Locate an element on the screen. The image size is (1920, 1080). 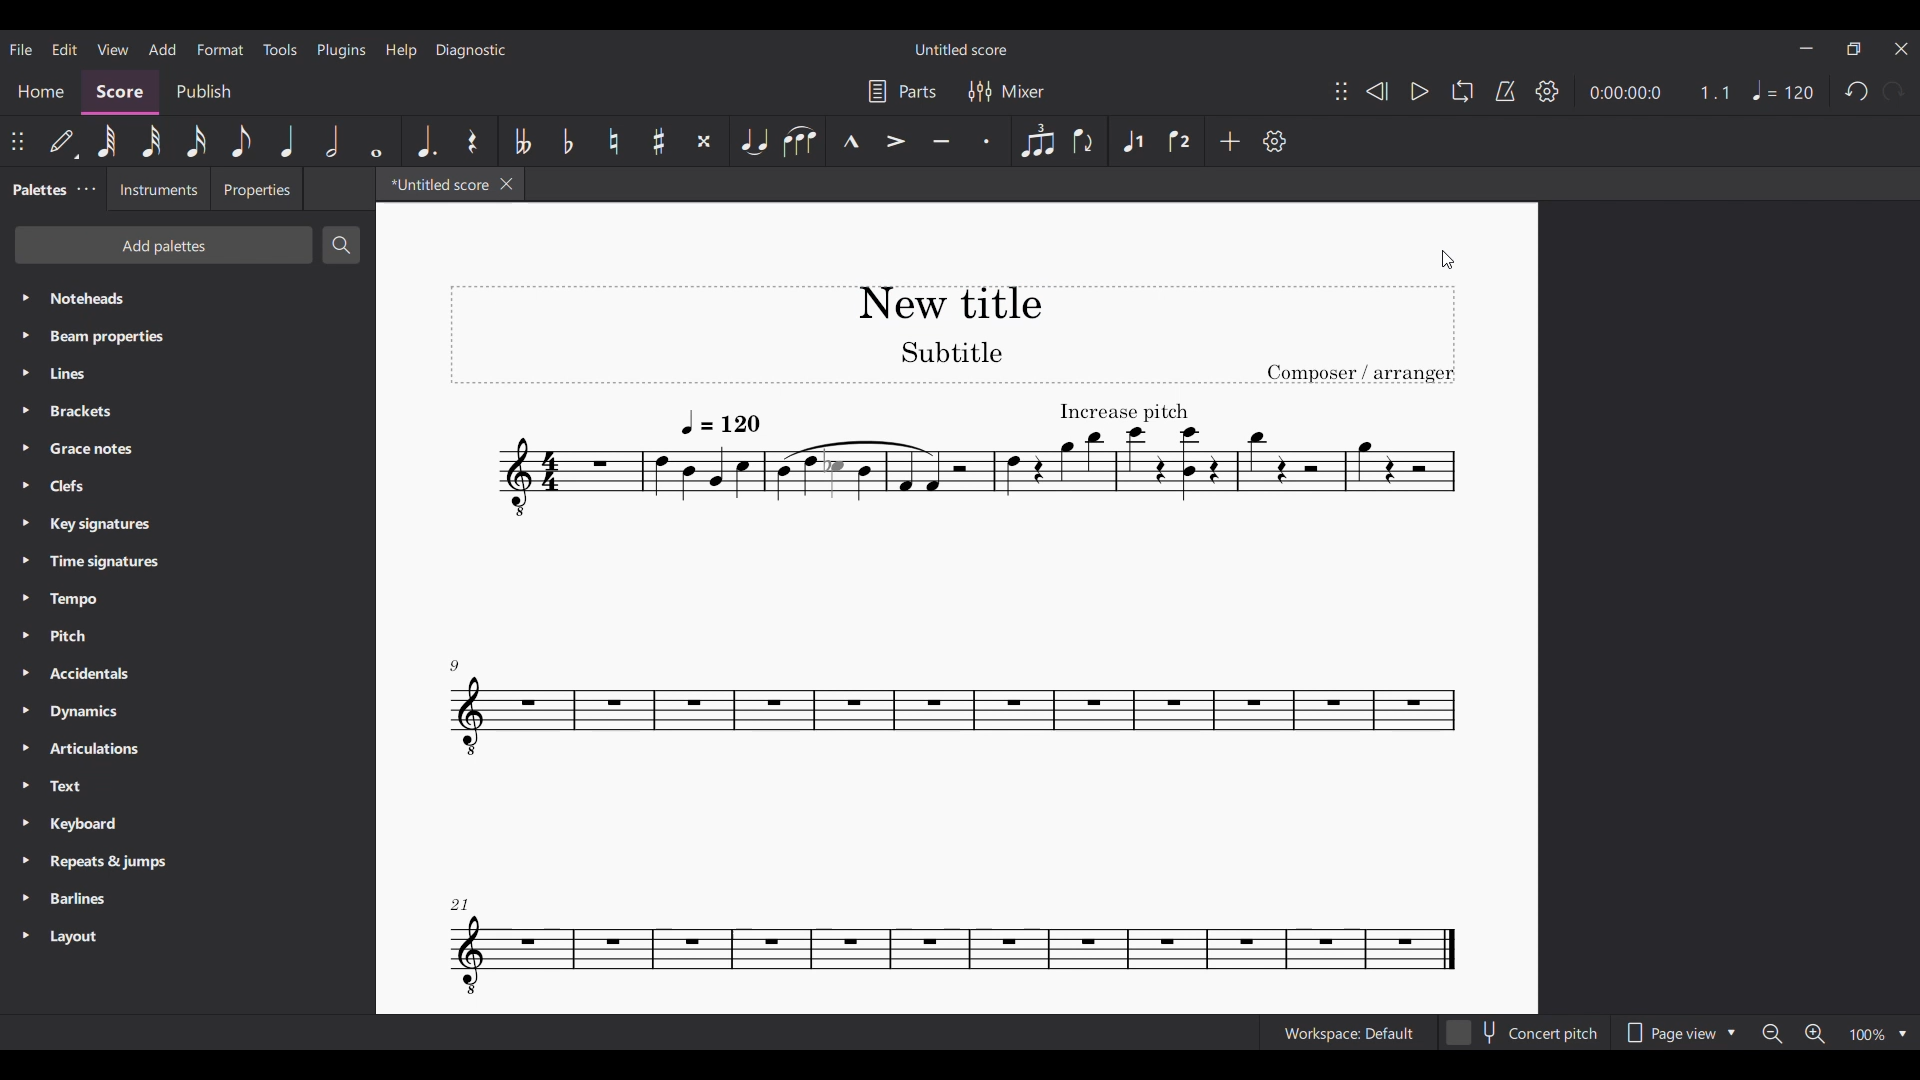
32nd note is located at coordinates (151, 141).